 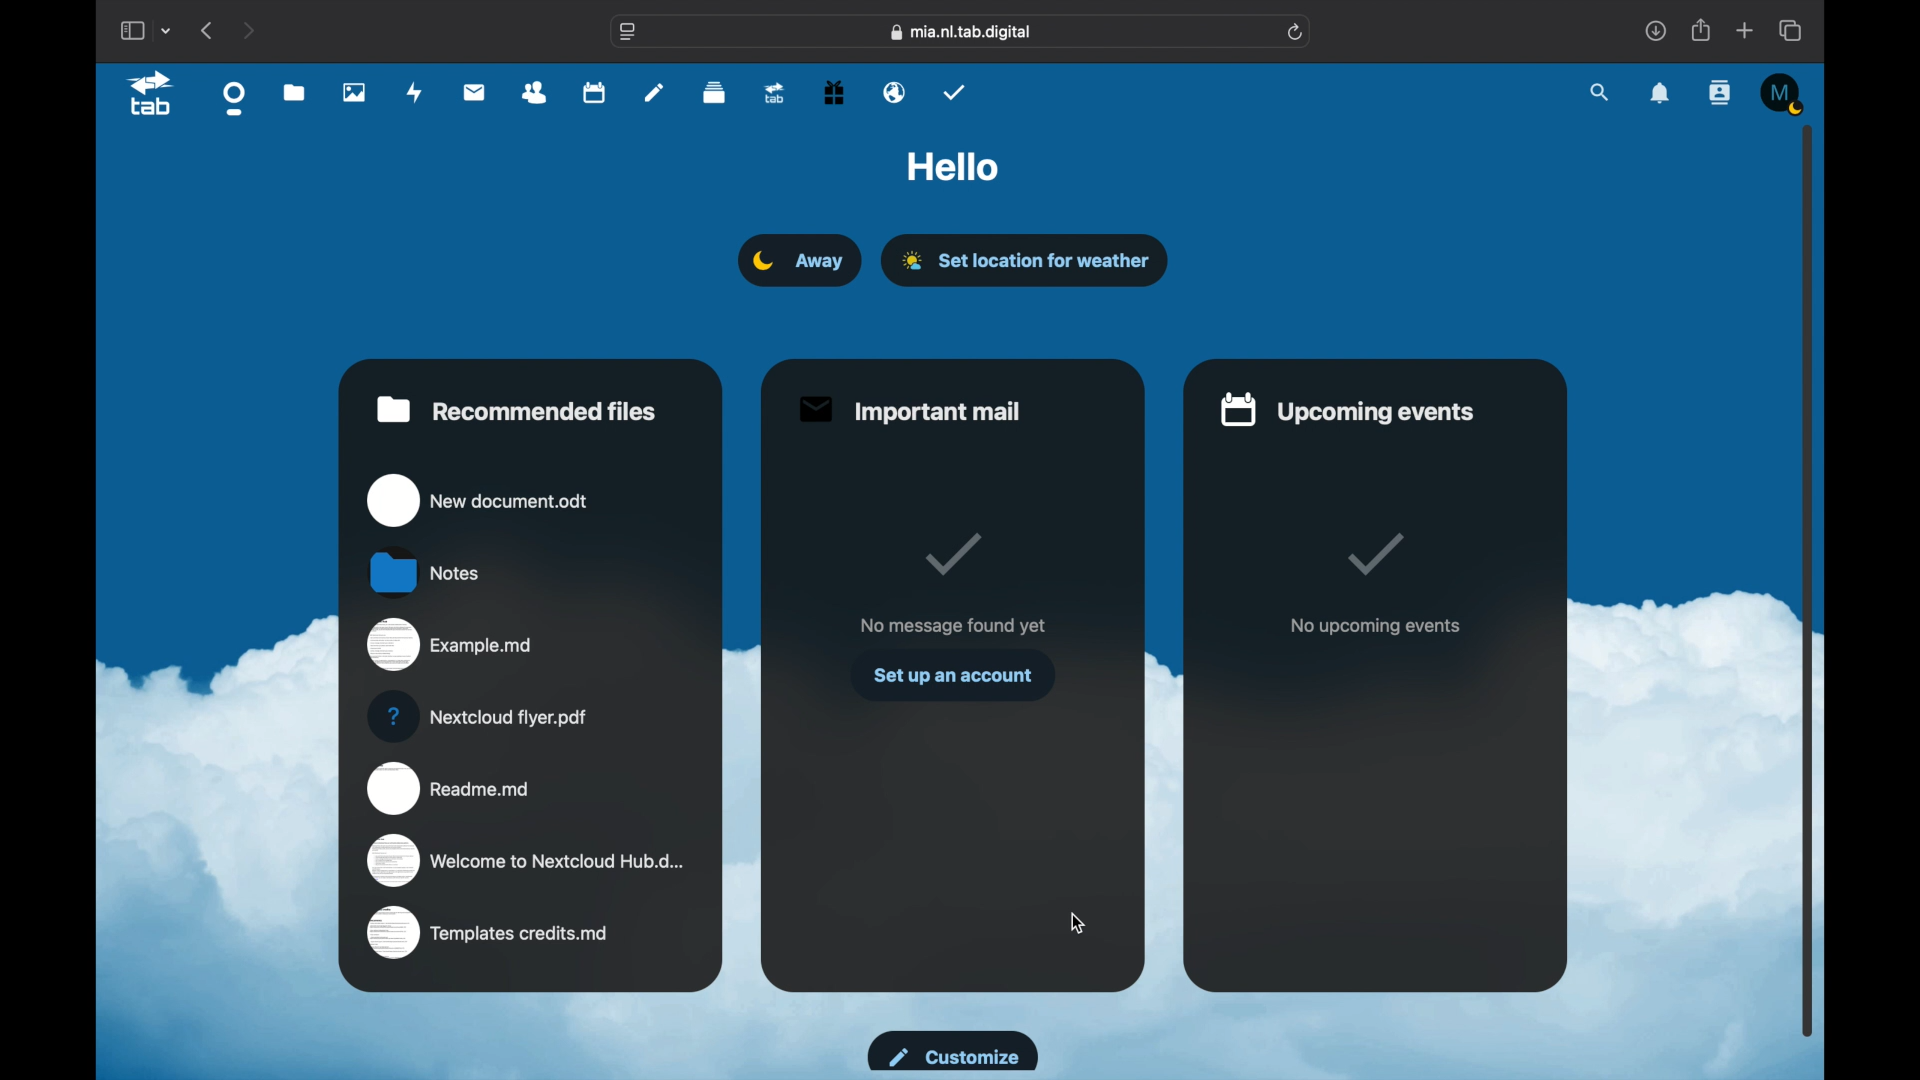 I want to click on scroll box, so click(x=1808, y=580).